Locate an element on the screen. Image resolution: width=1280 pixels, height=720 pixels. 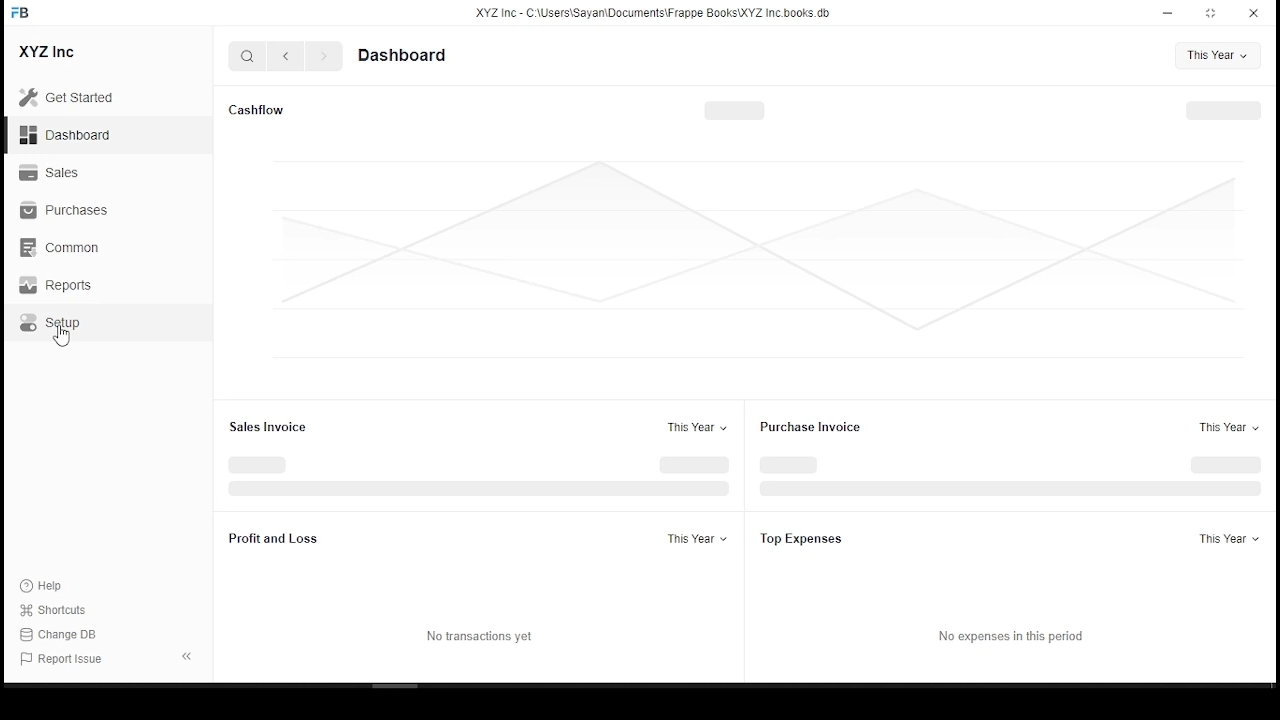
Get Started is located at coordinates (73, 97).